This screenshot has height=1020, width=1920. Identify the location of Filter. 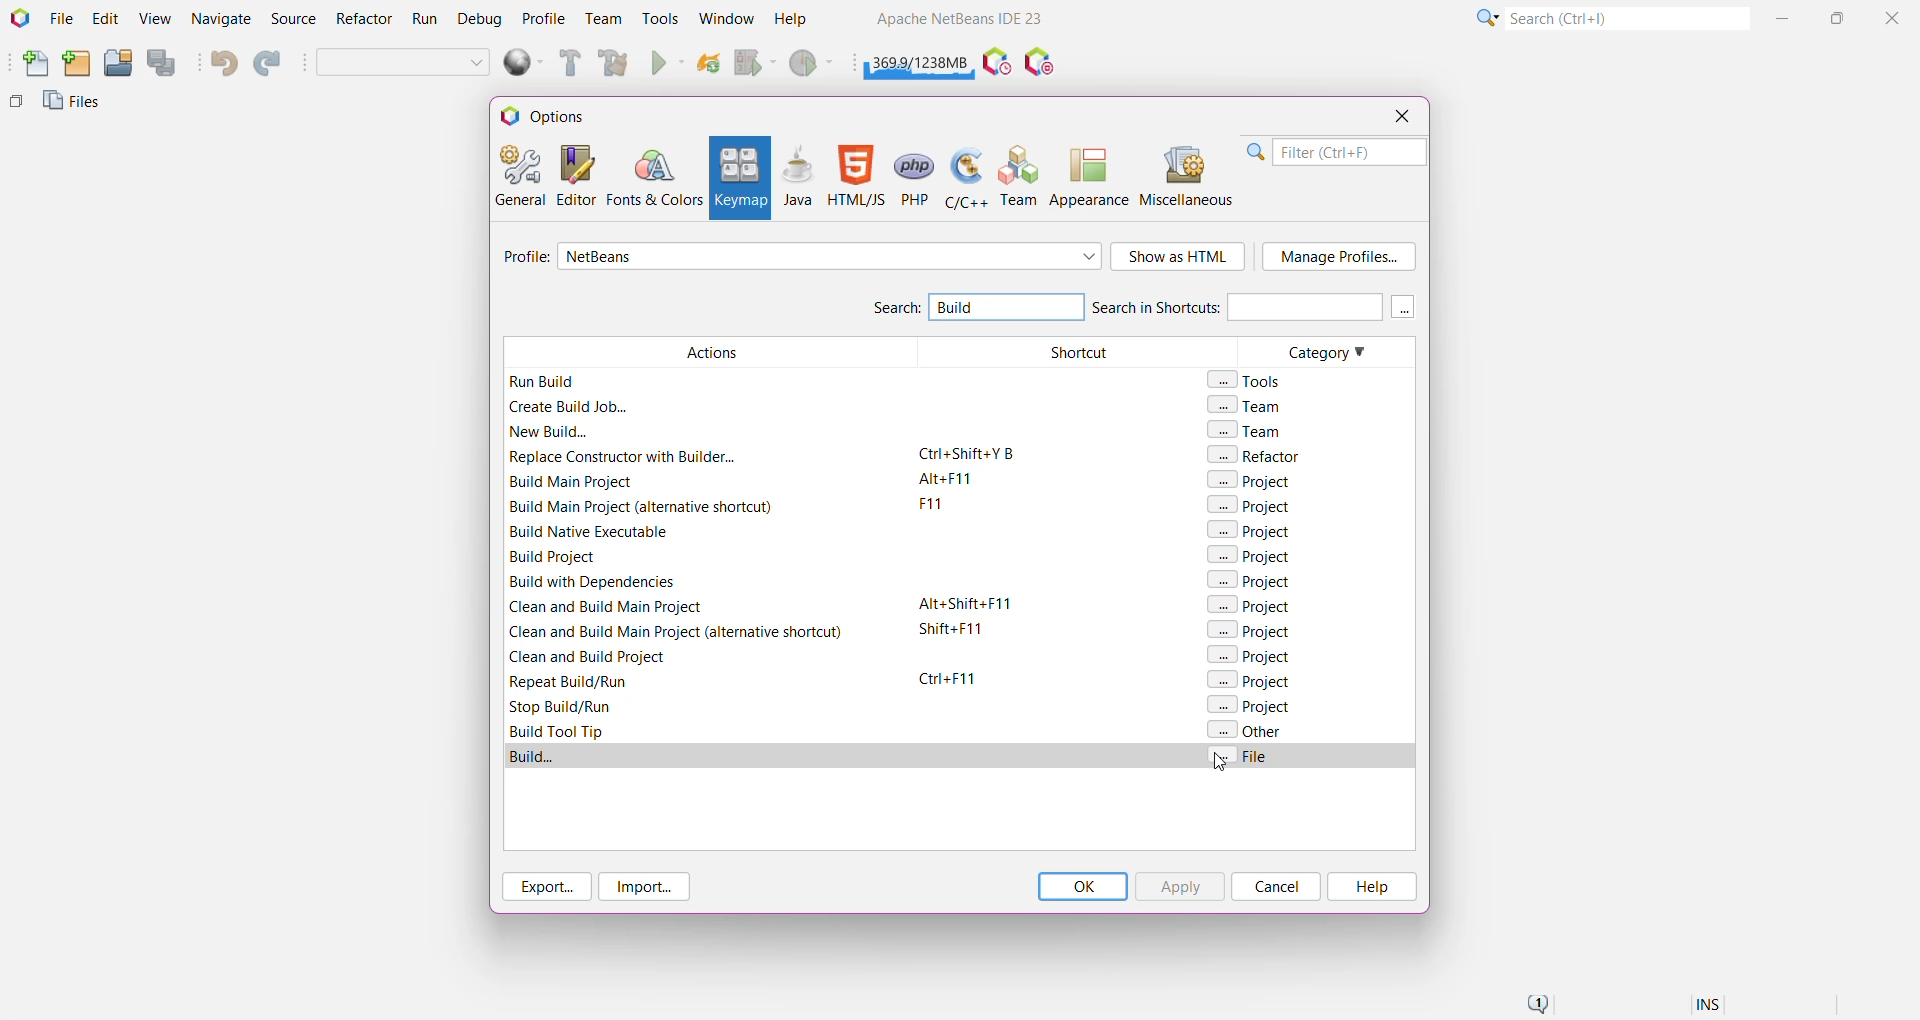
(1336, 152).